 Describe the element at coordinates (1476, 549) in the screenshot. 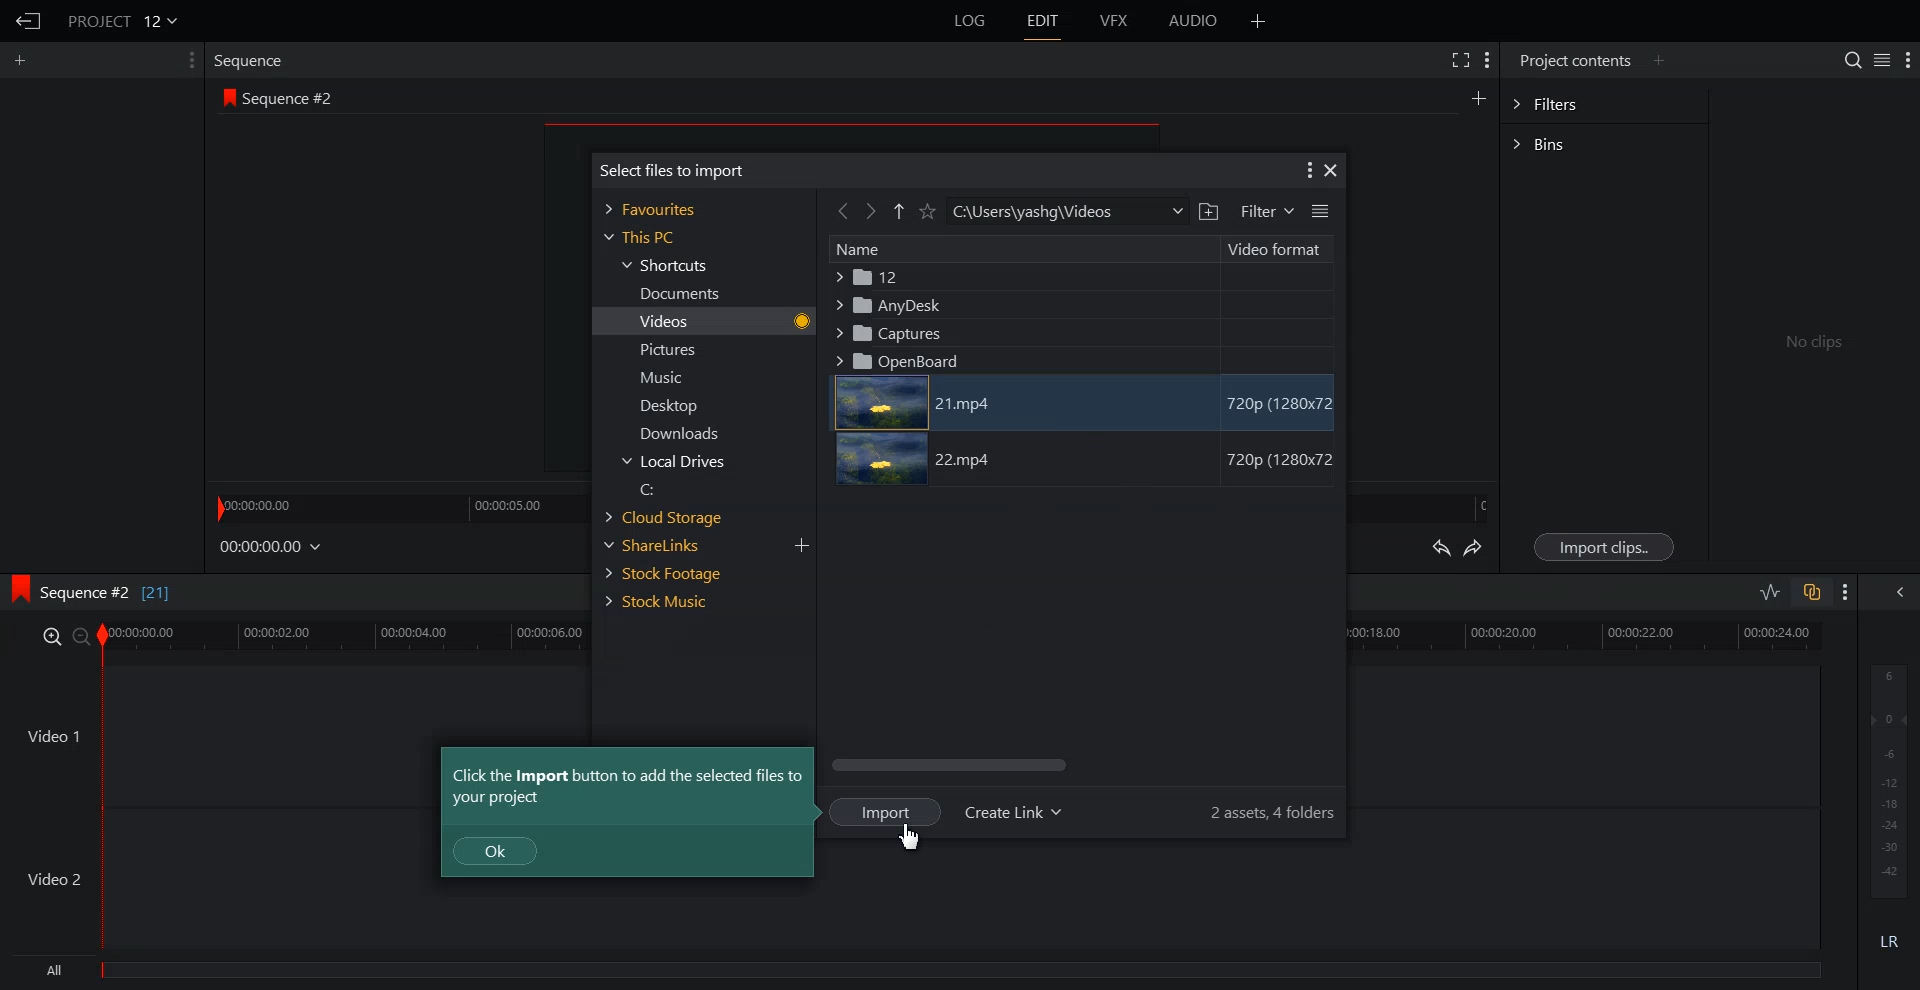

I see `Redo` at that location.